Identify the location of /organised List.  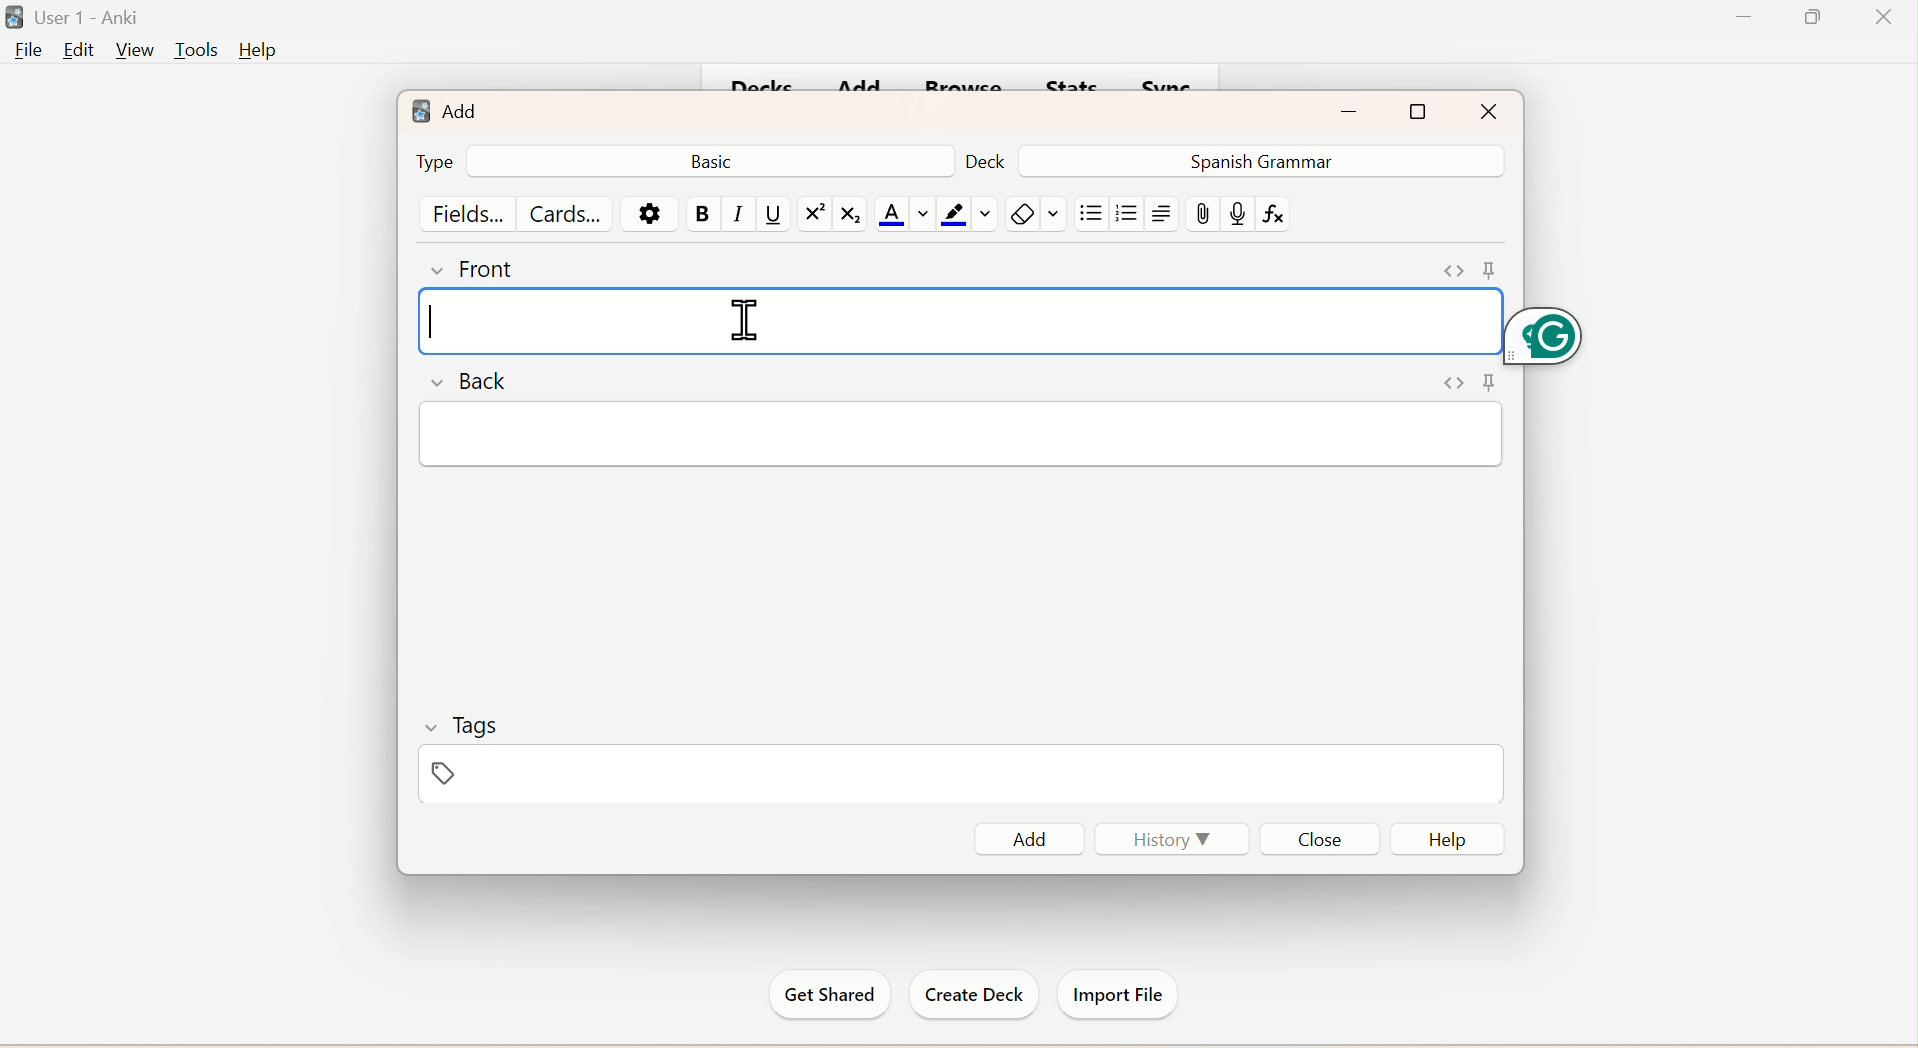
(1123, 216).